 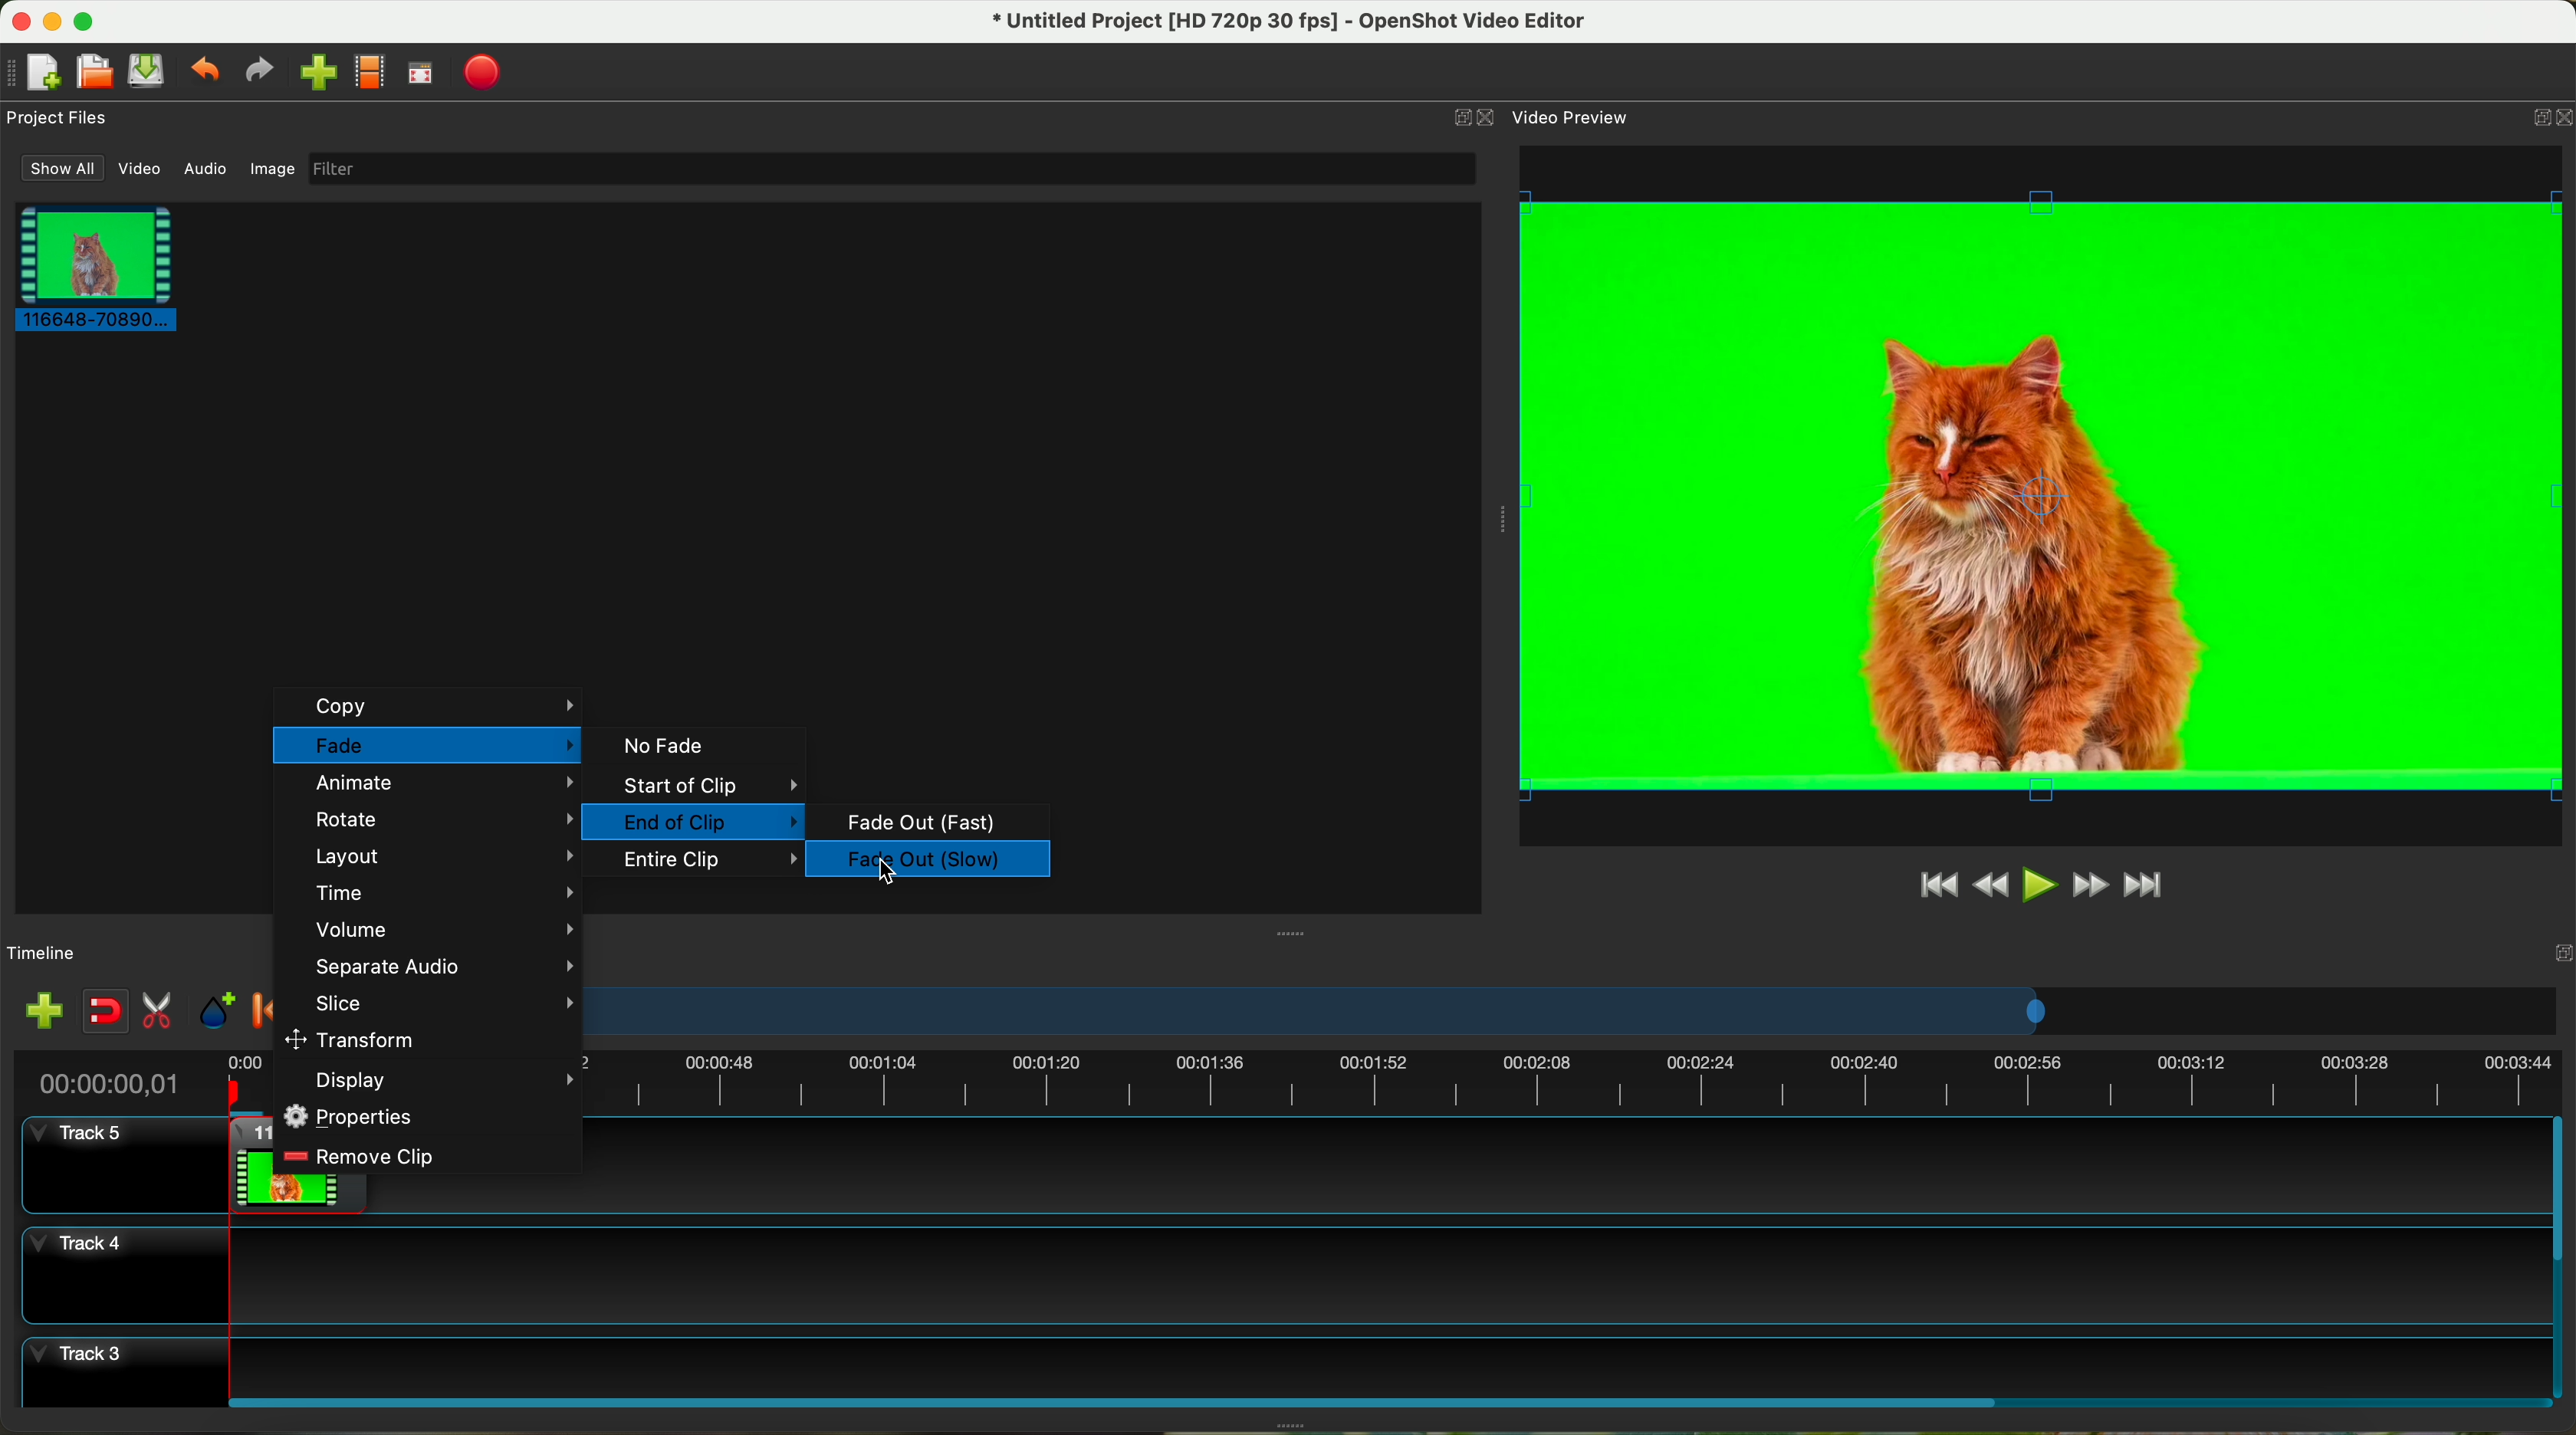 I want to click on 00:00, so click(x=248, y=1082).